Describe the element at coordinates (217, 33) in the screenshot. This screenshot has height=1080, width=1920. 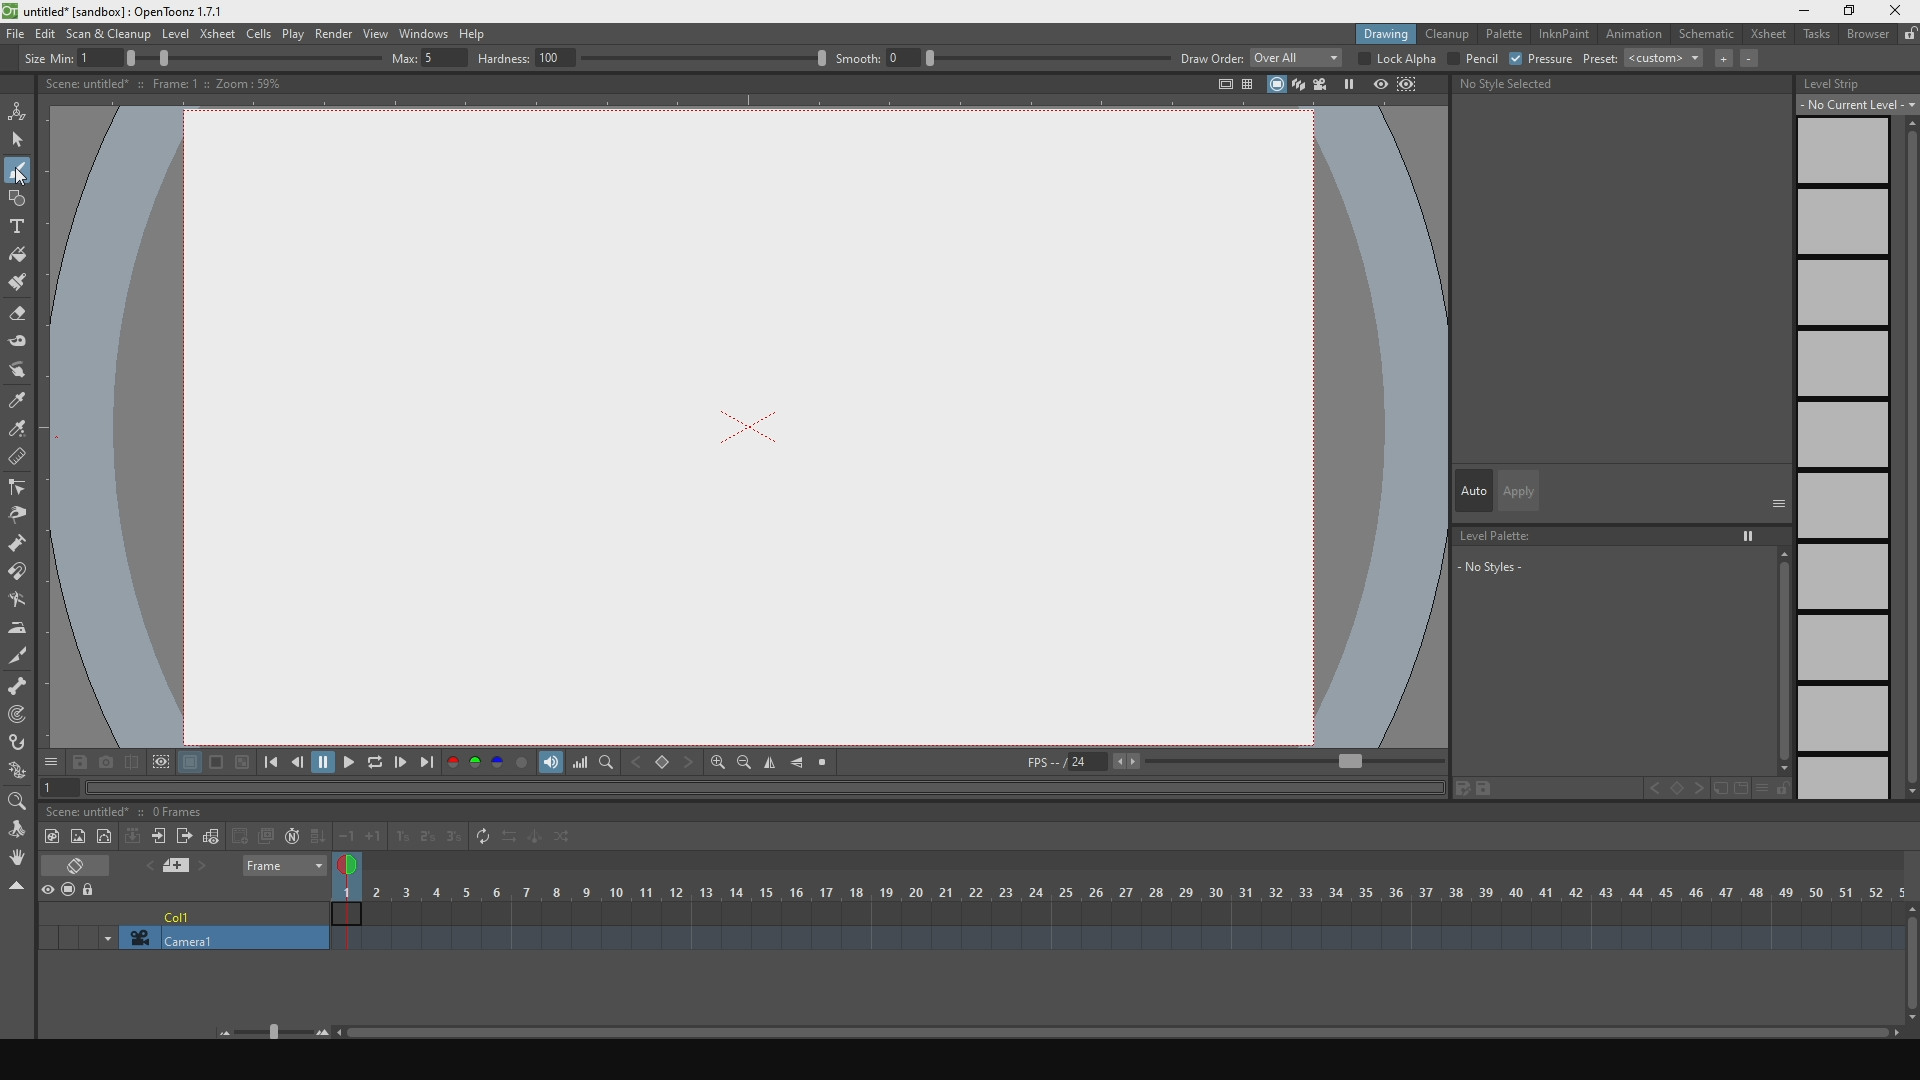
I see `xsheet` at that location.